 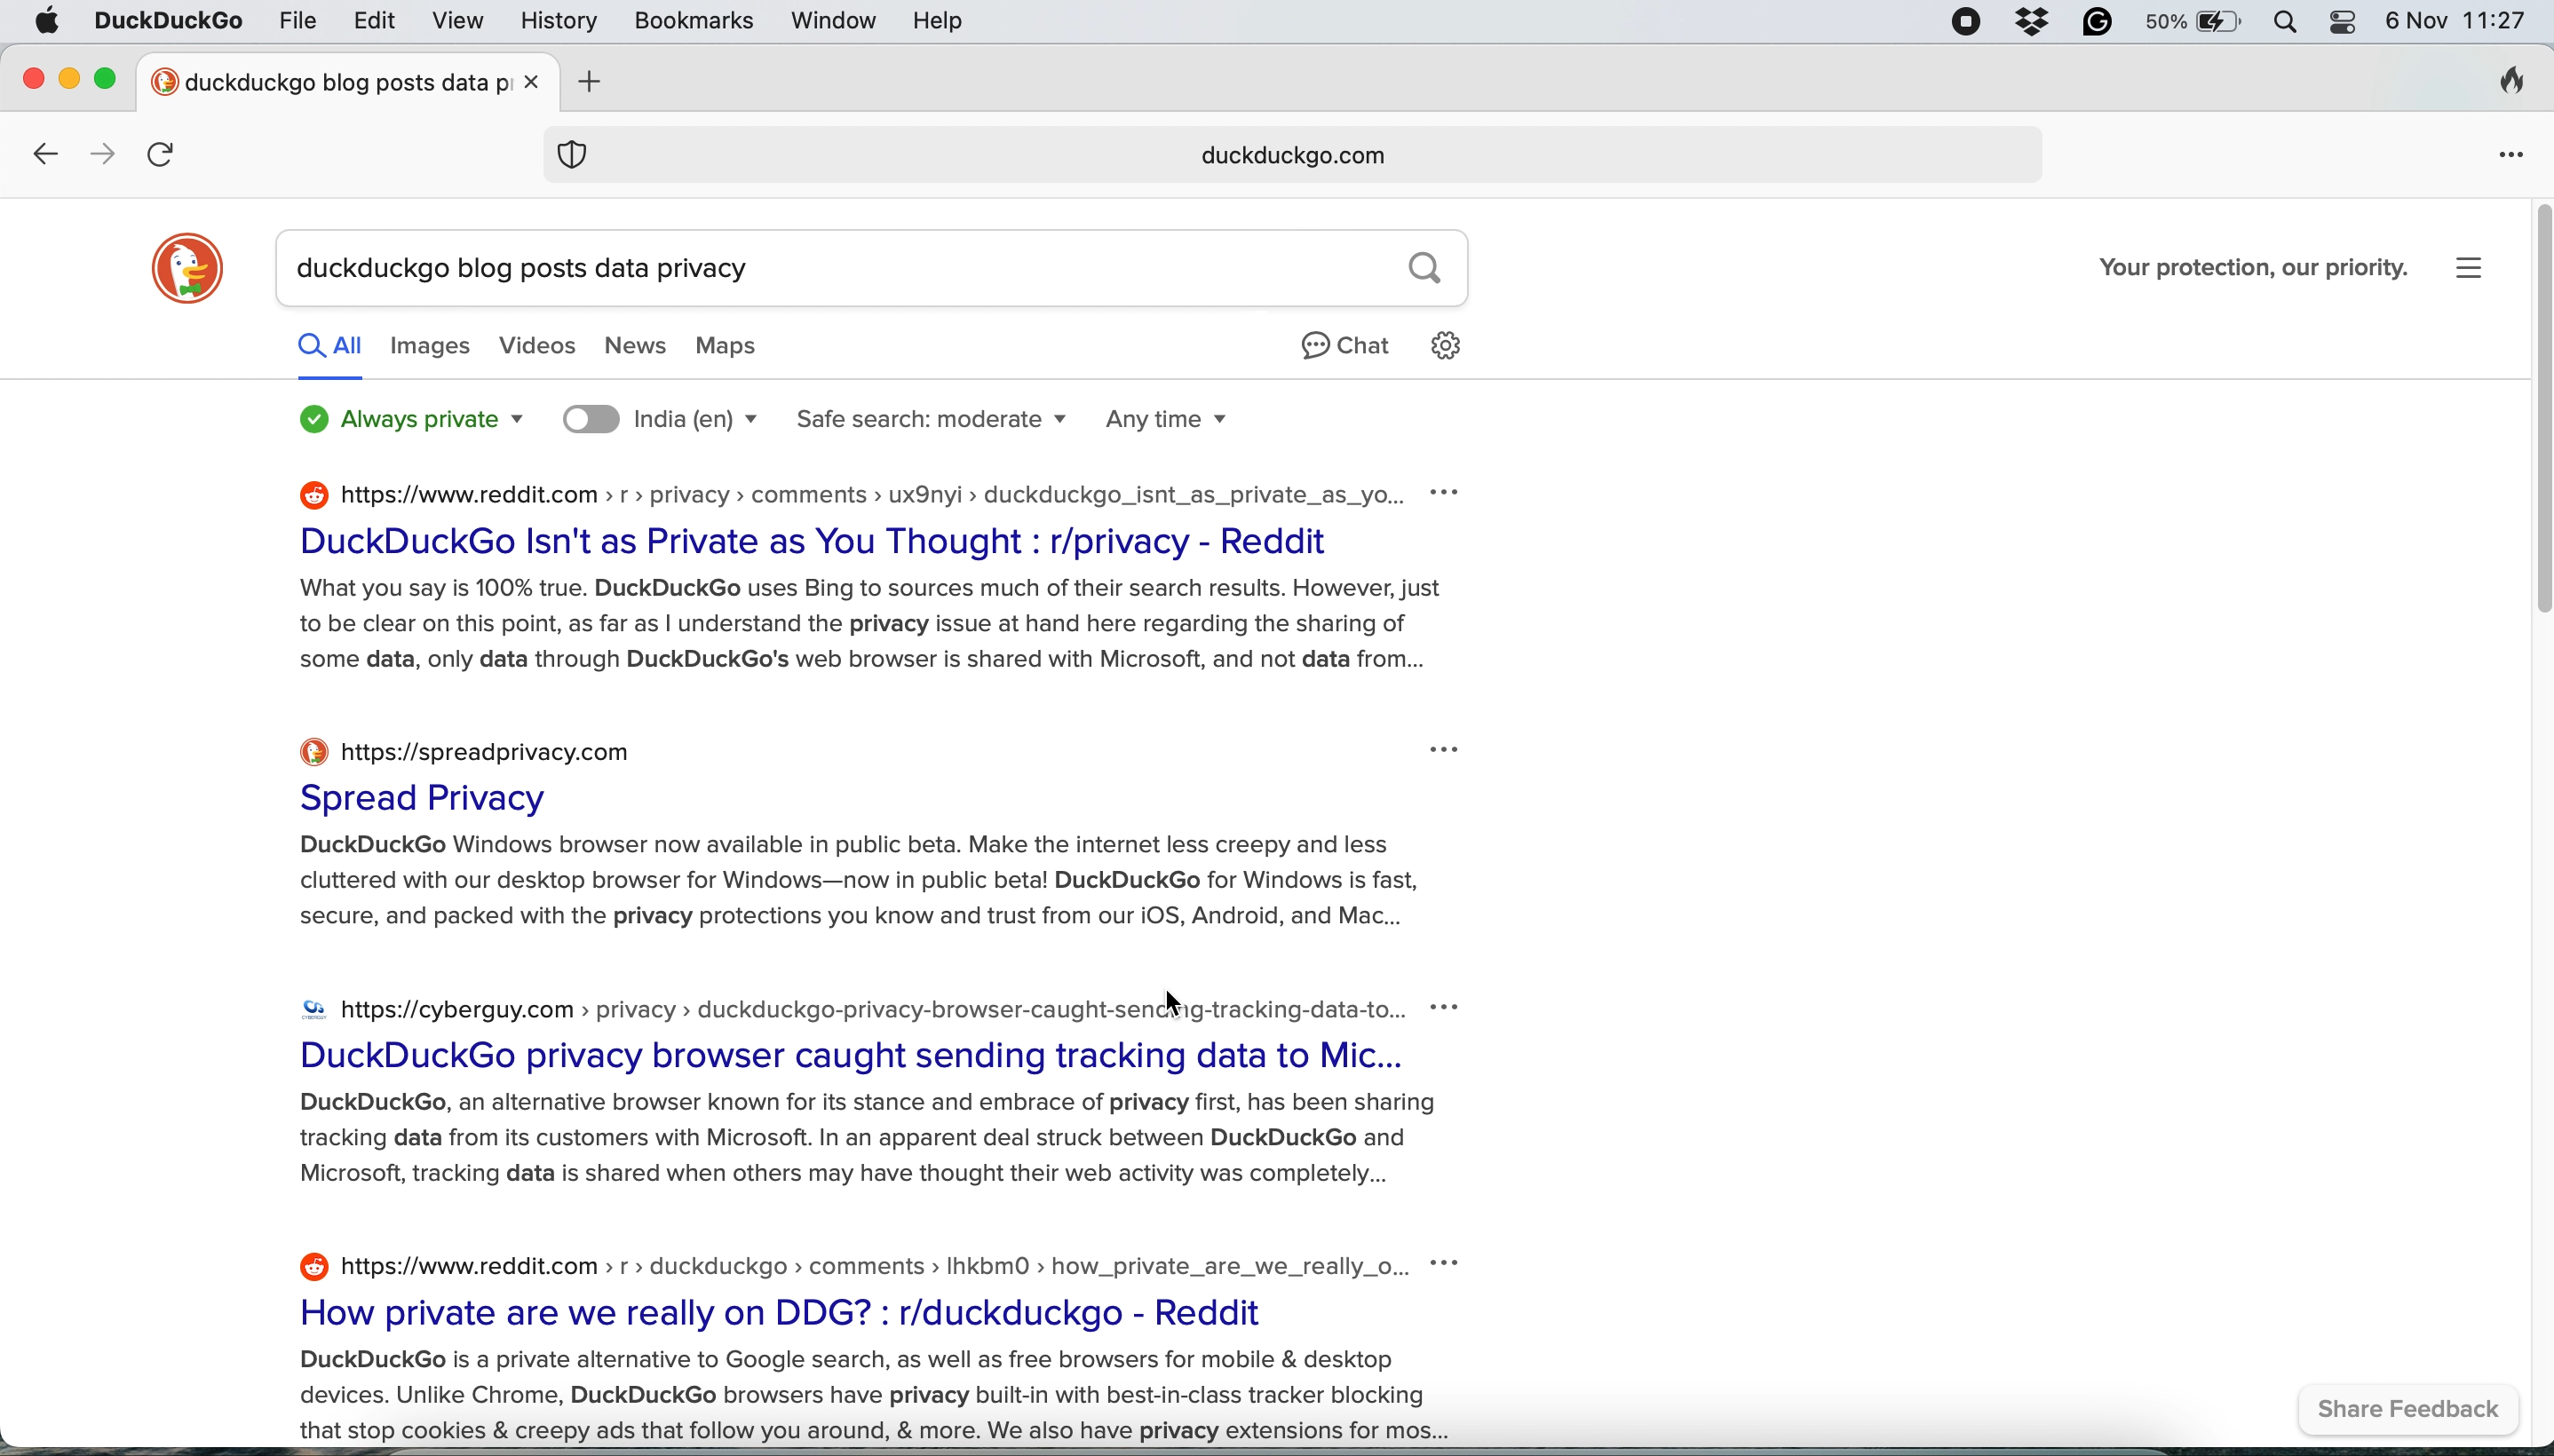 I want to click on more option, so click(x=1450, y=494).